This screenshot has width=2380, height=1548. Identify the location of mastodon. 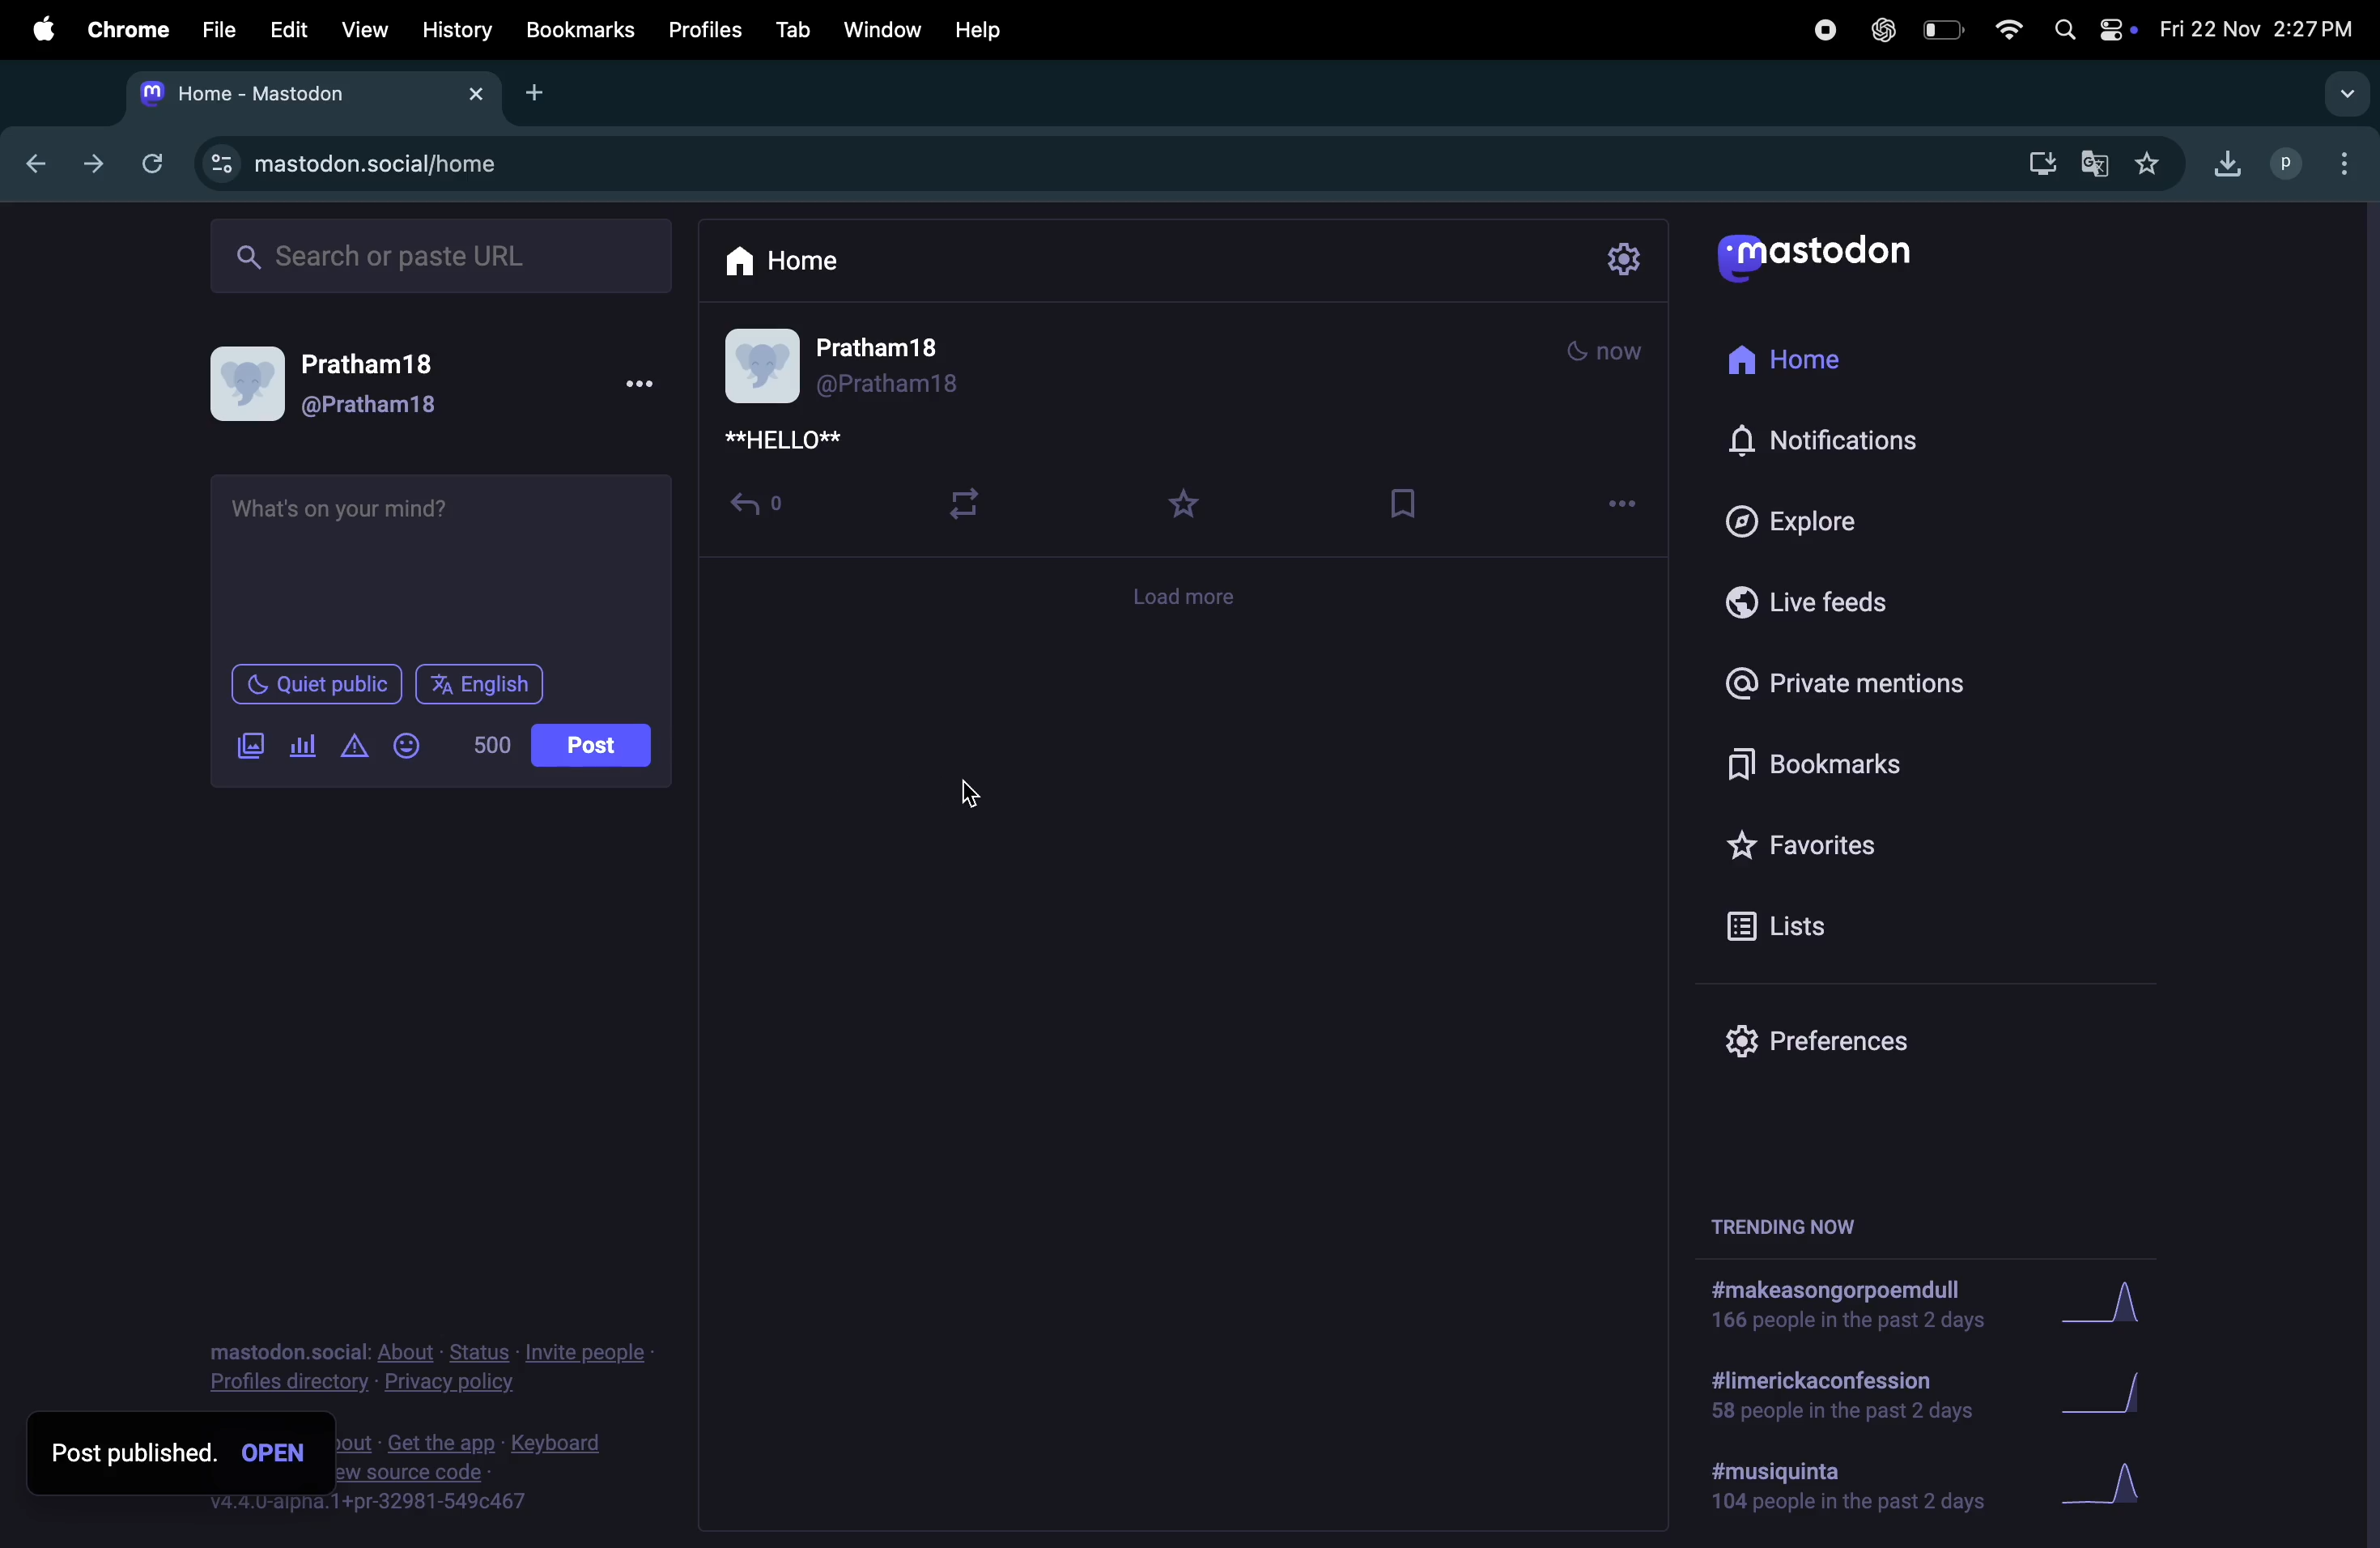
(1826, 259).